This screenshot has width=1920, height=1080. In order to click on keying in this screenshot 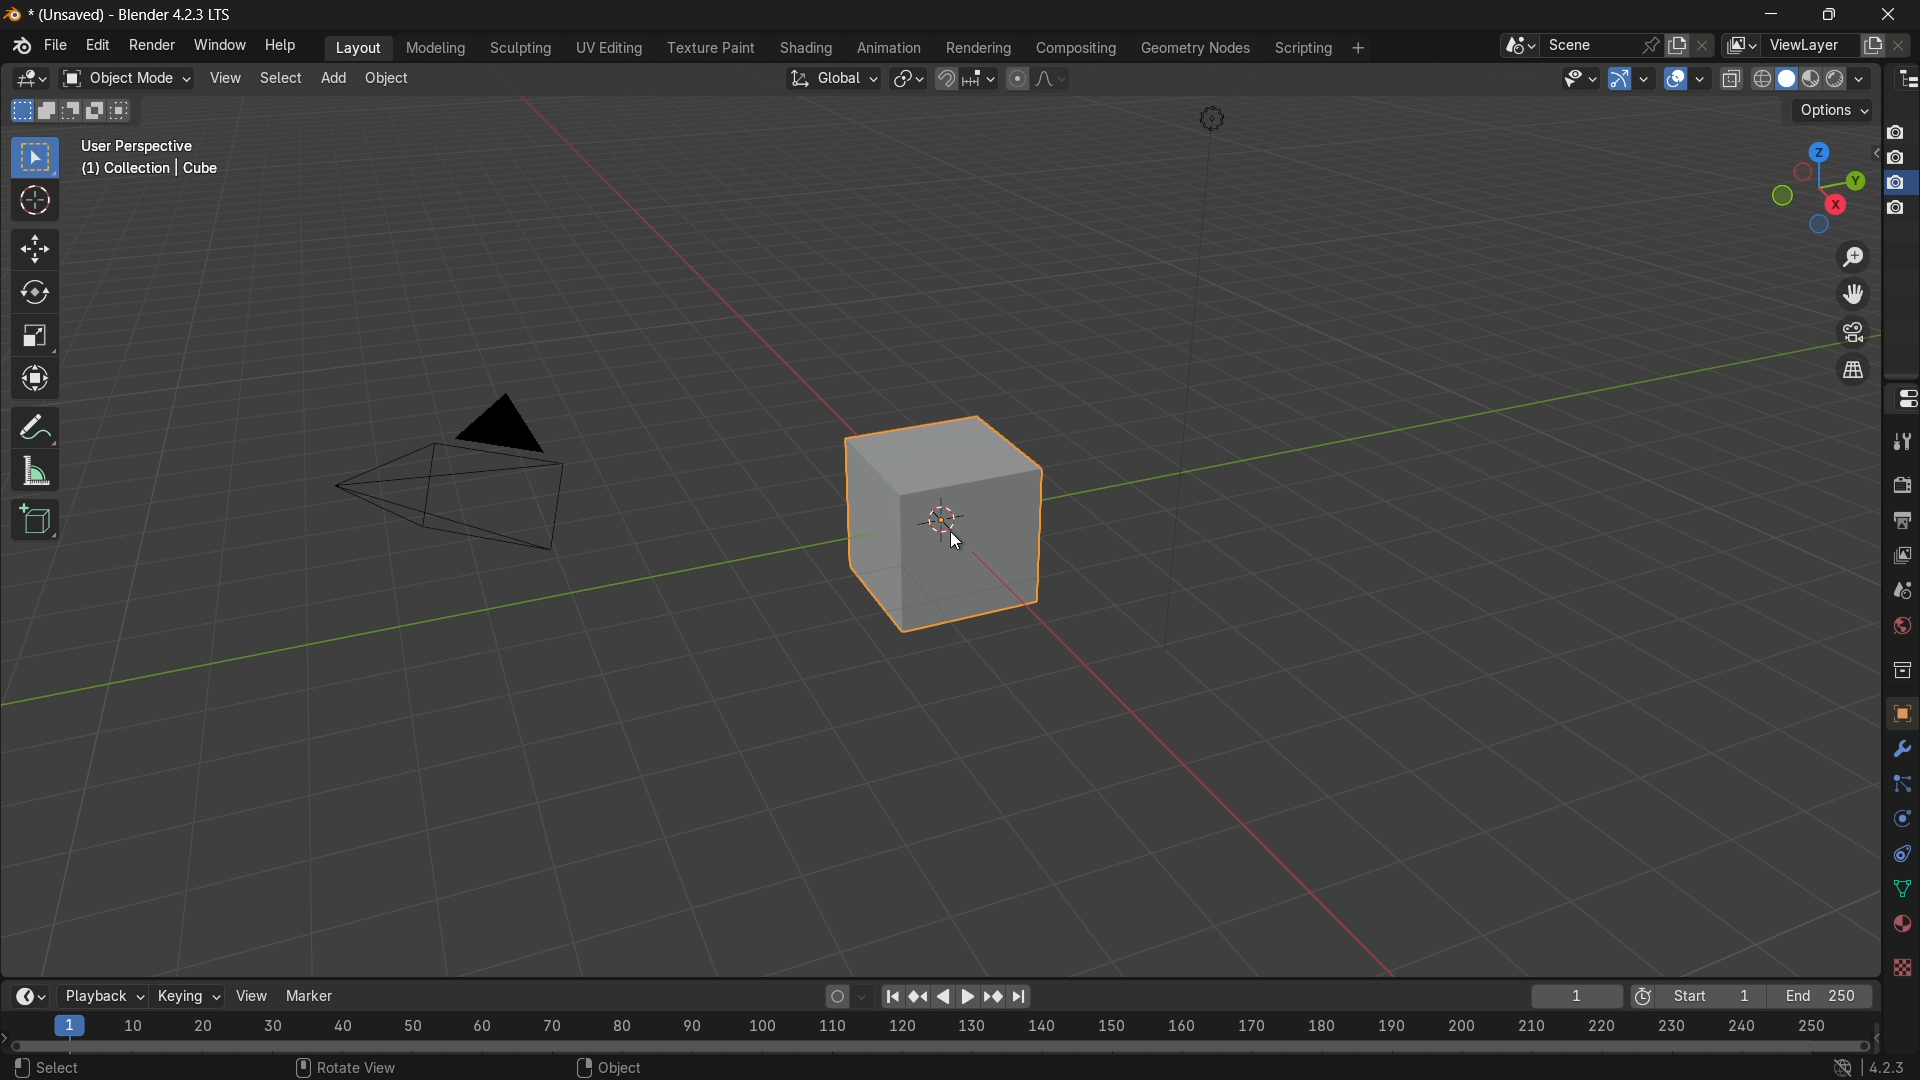, I will do `click(188, 994)`.